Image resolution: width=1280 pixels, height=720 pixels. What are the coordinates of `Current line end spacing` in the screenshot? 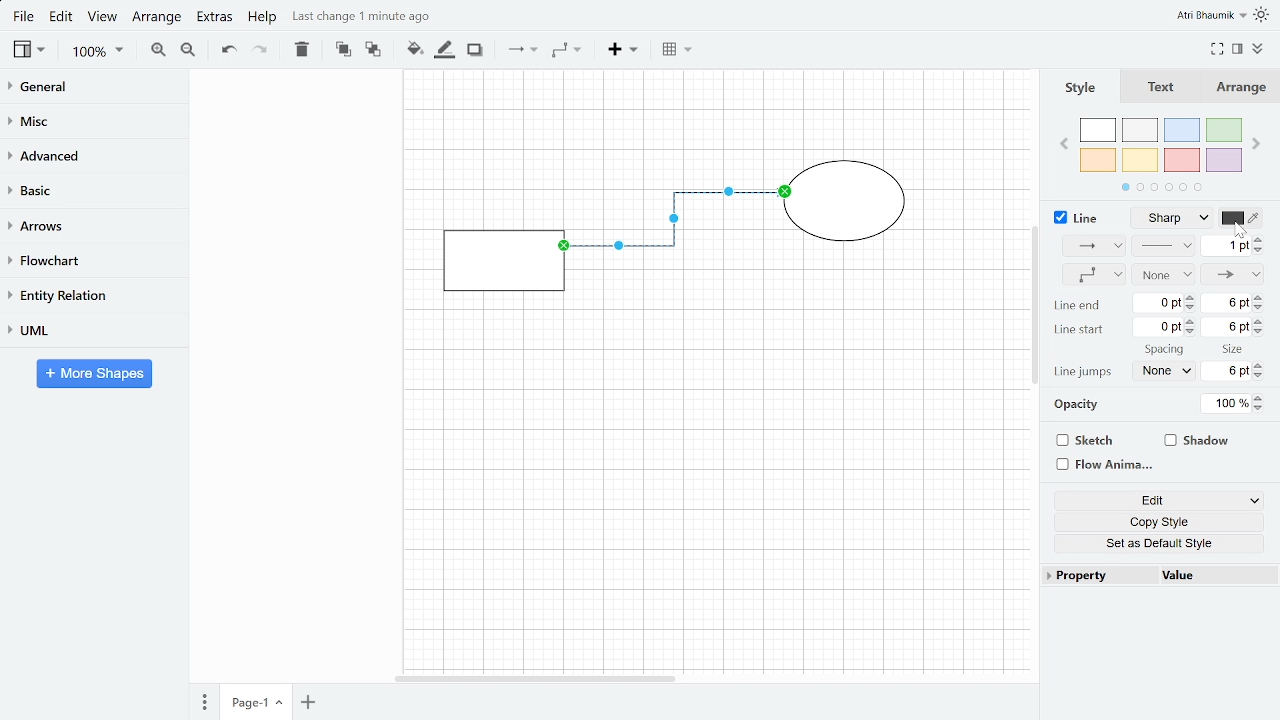 It's located at (1159, 303).